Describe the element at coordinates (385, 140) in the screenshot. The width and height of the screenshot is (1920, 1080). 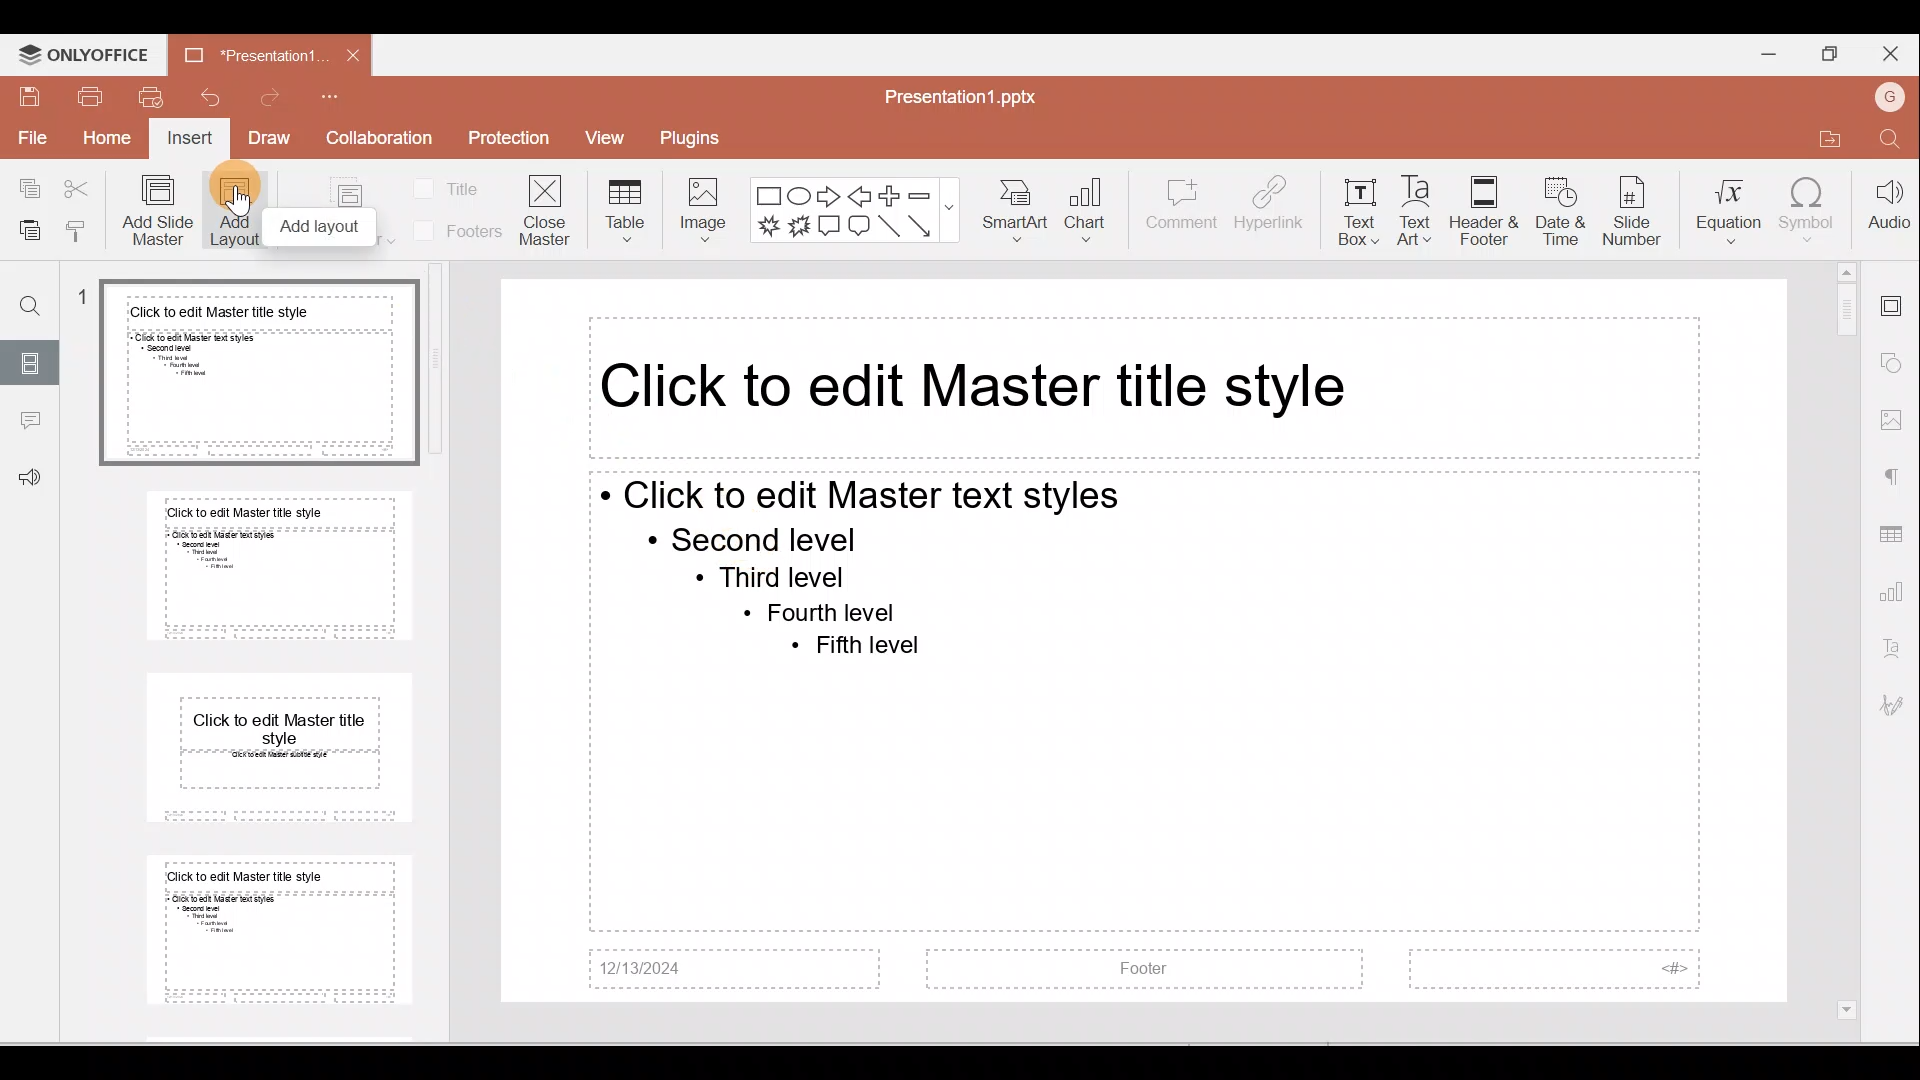
I see `Collaboration` at that location.